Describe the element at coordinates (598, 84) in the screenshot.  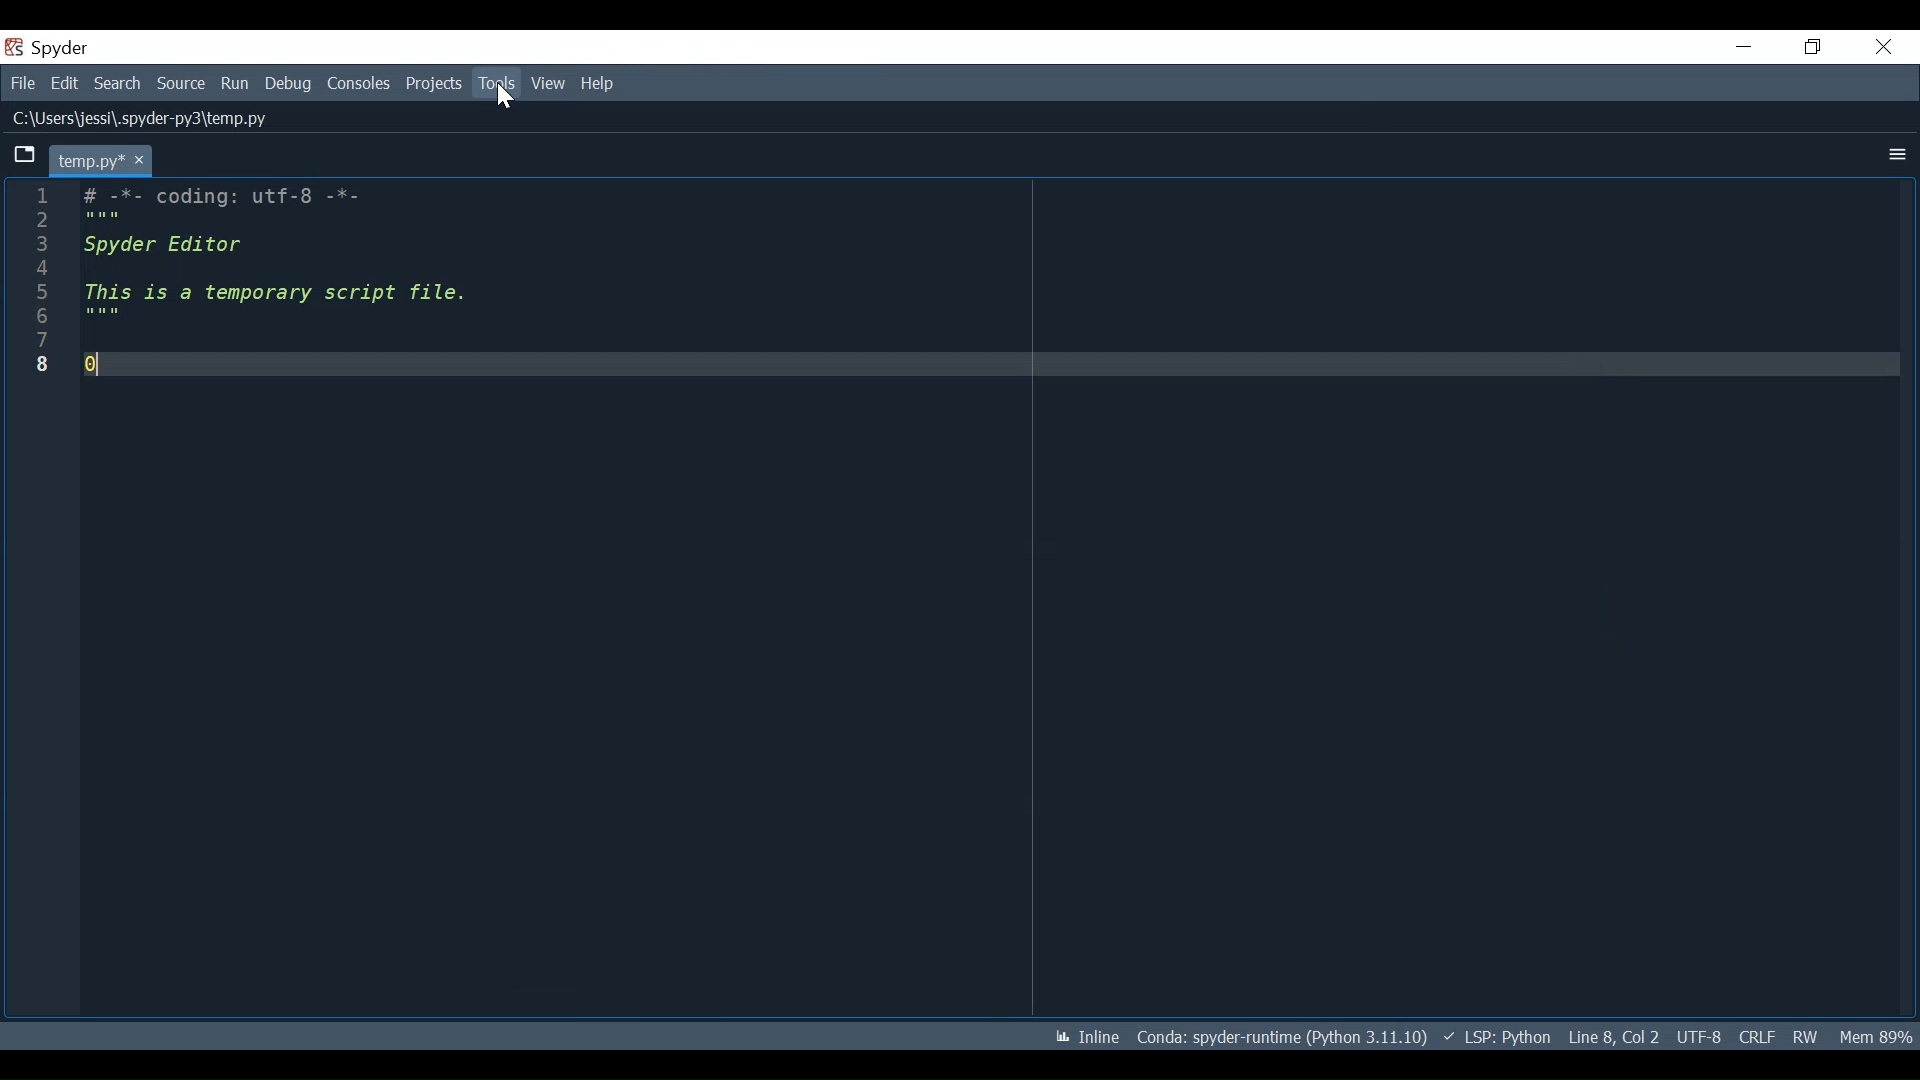
I see `Help` at that location.